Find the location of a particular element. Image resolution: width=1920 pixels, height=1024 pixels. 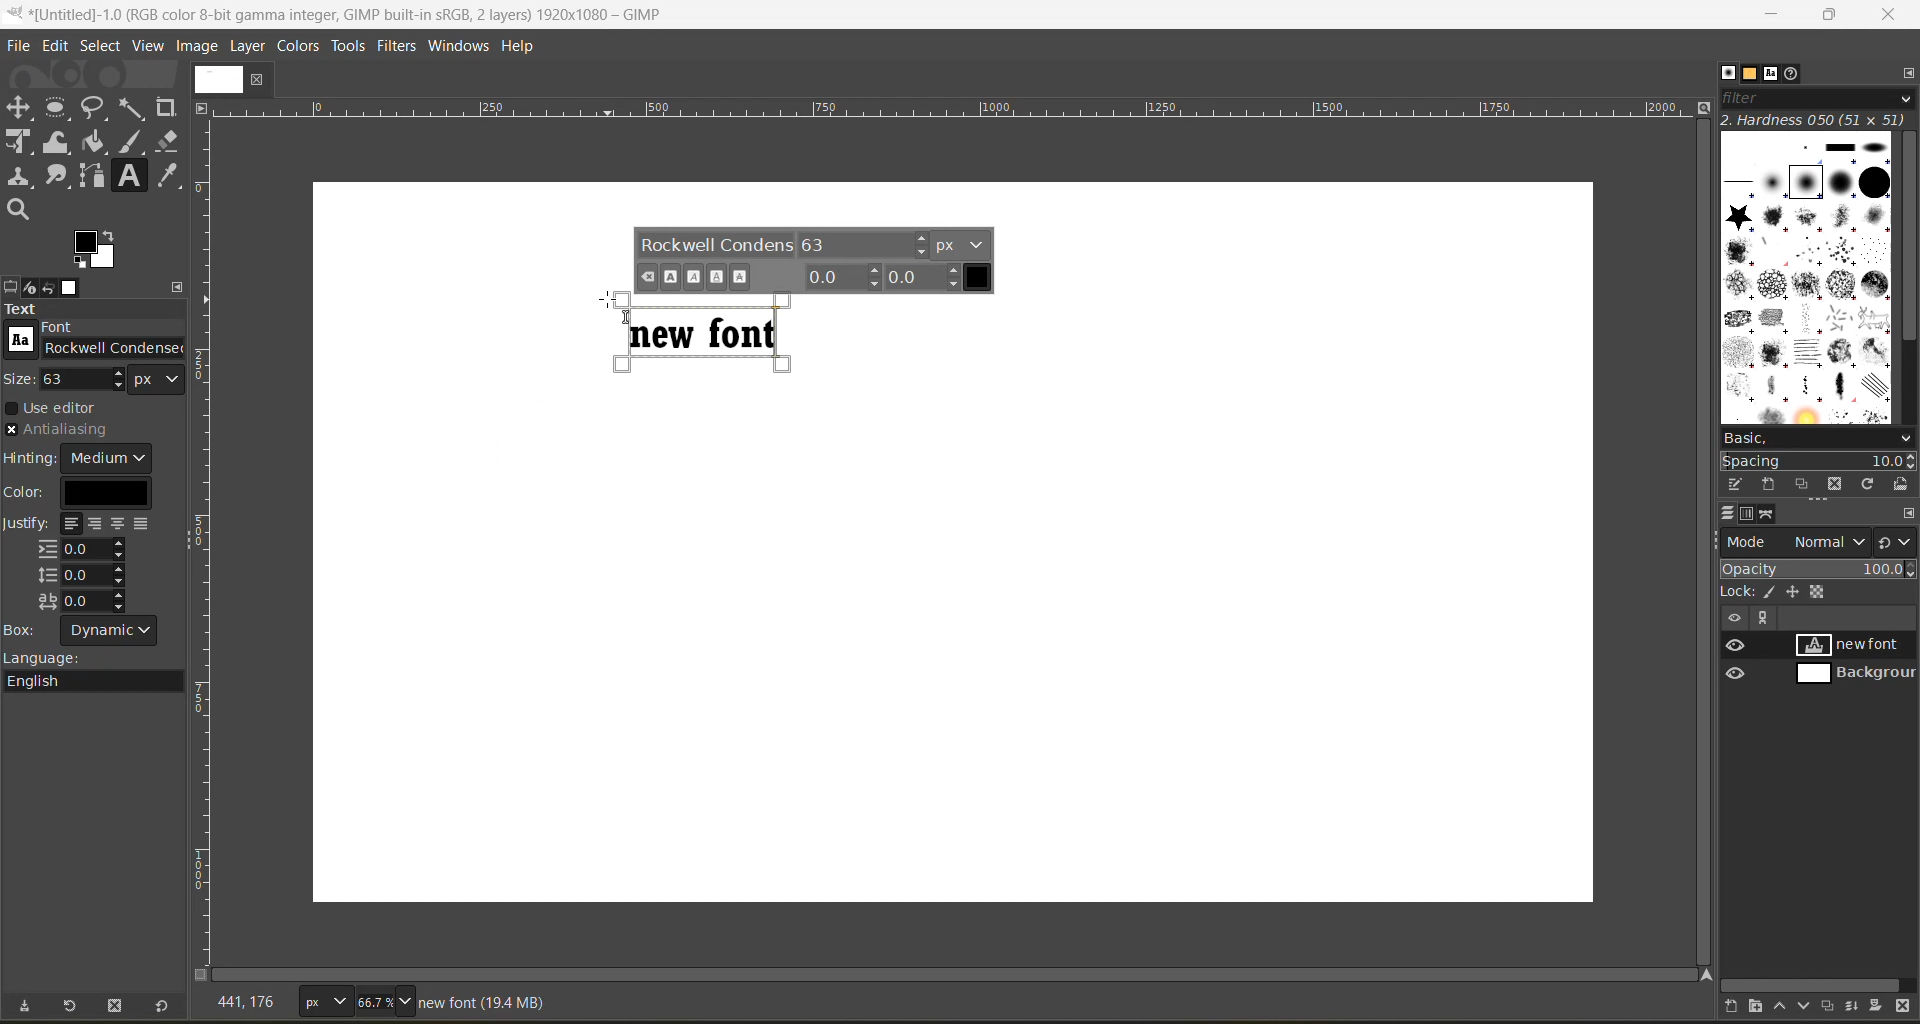

reset tool preset is located at coordinates (163, 1008).